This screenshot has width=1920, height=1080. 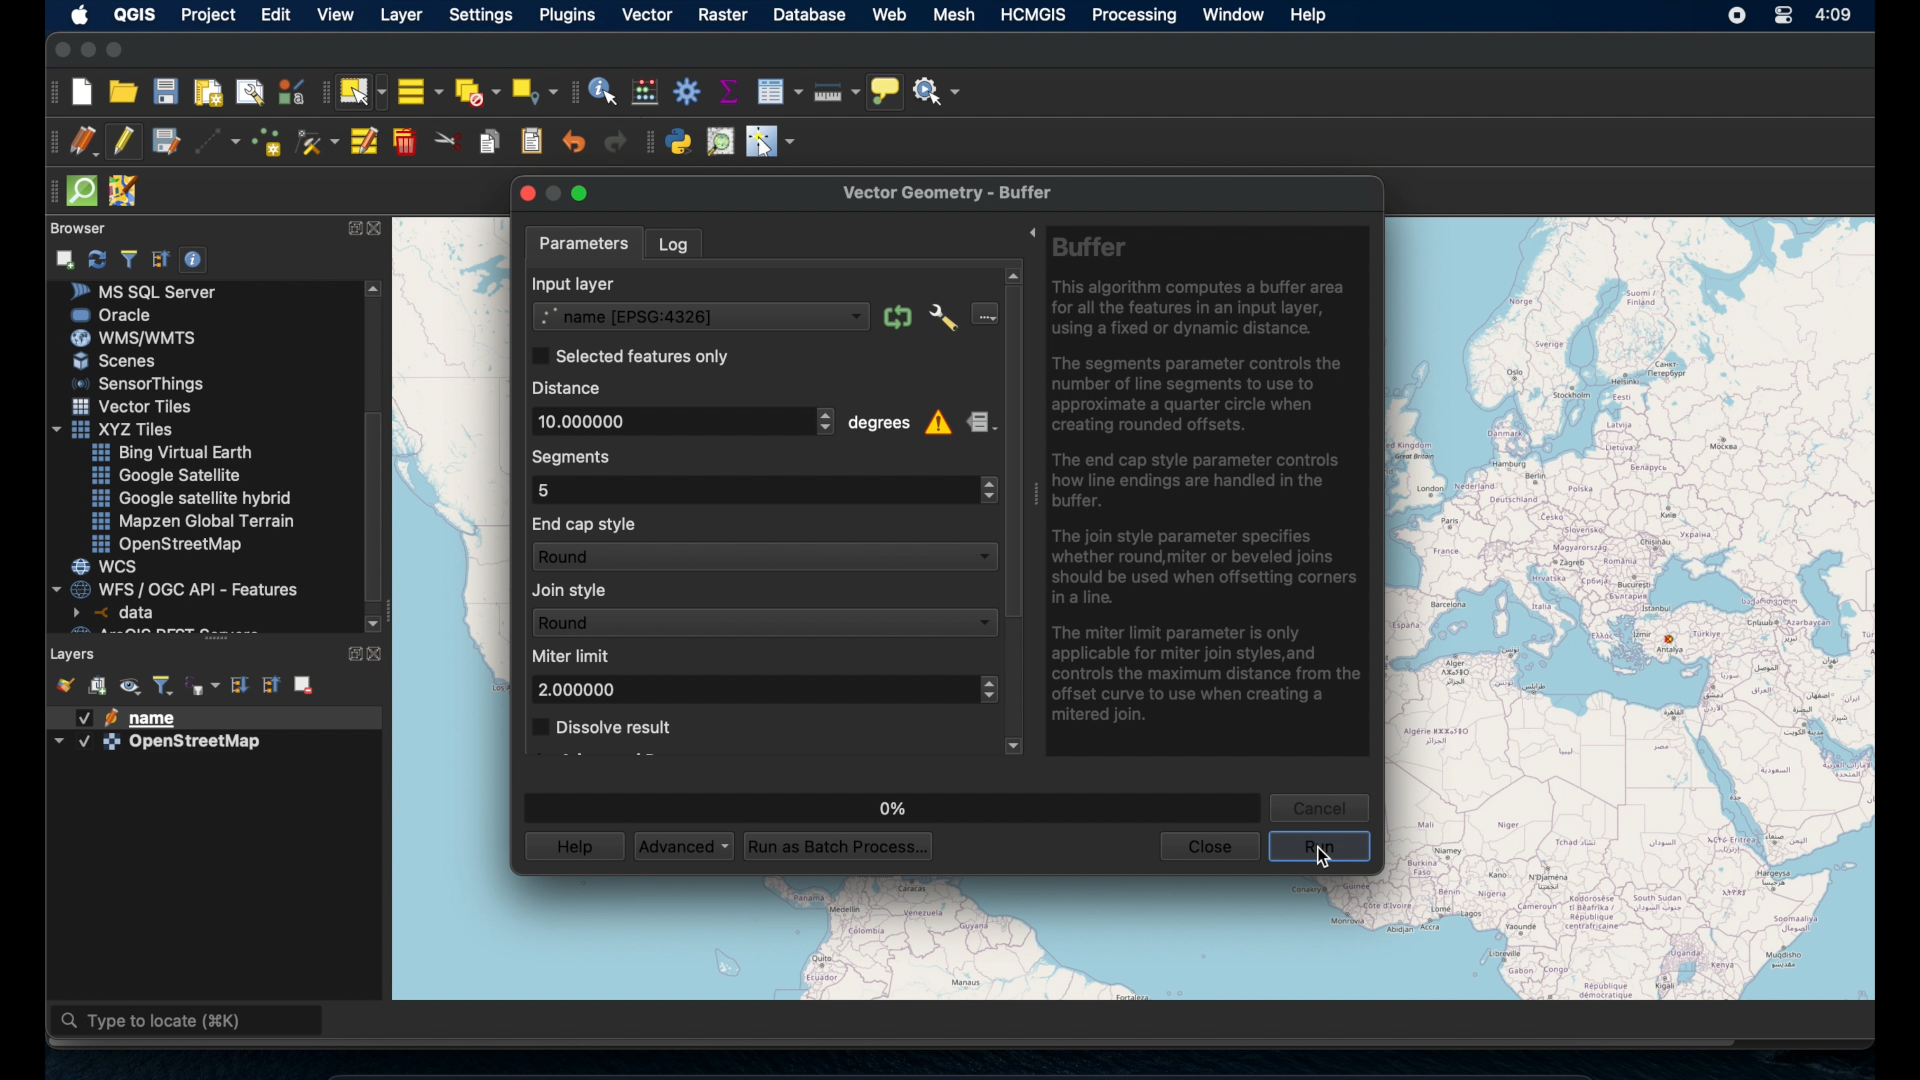 What do you see at coordinates (52, 92) in the screenshot?
I see `project toolbar` at bounding box center [52, 92].